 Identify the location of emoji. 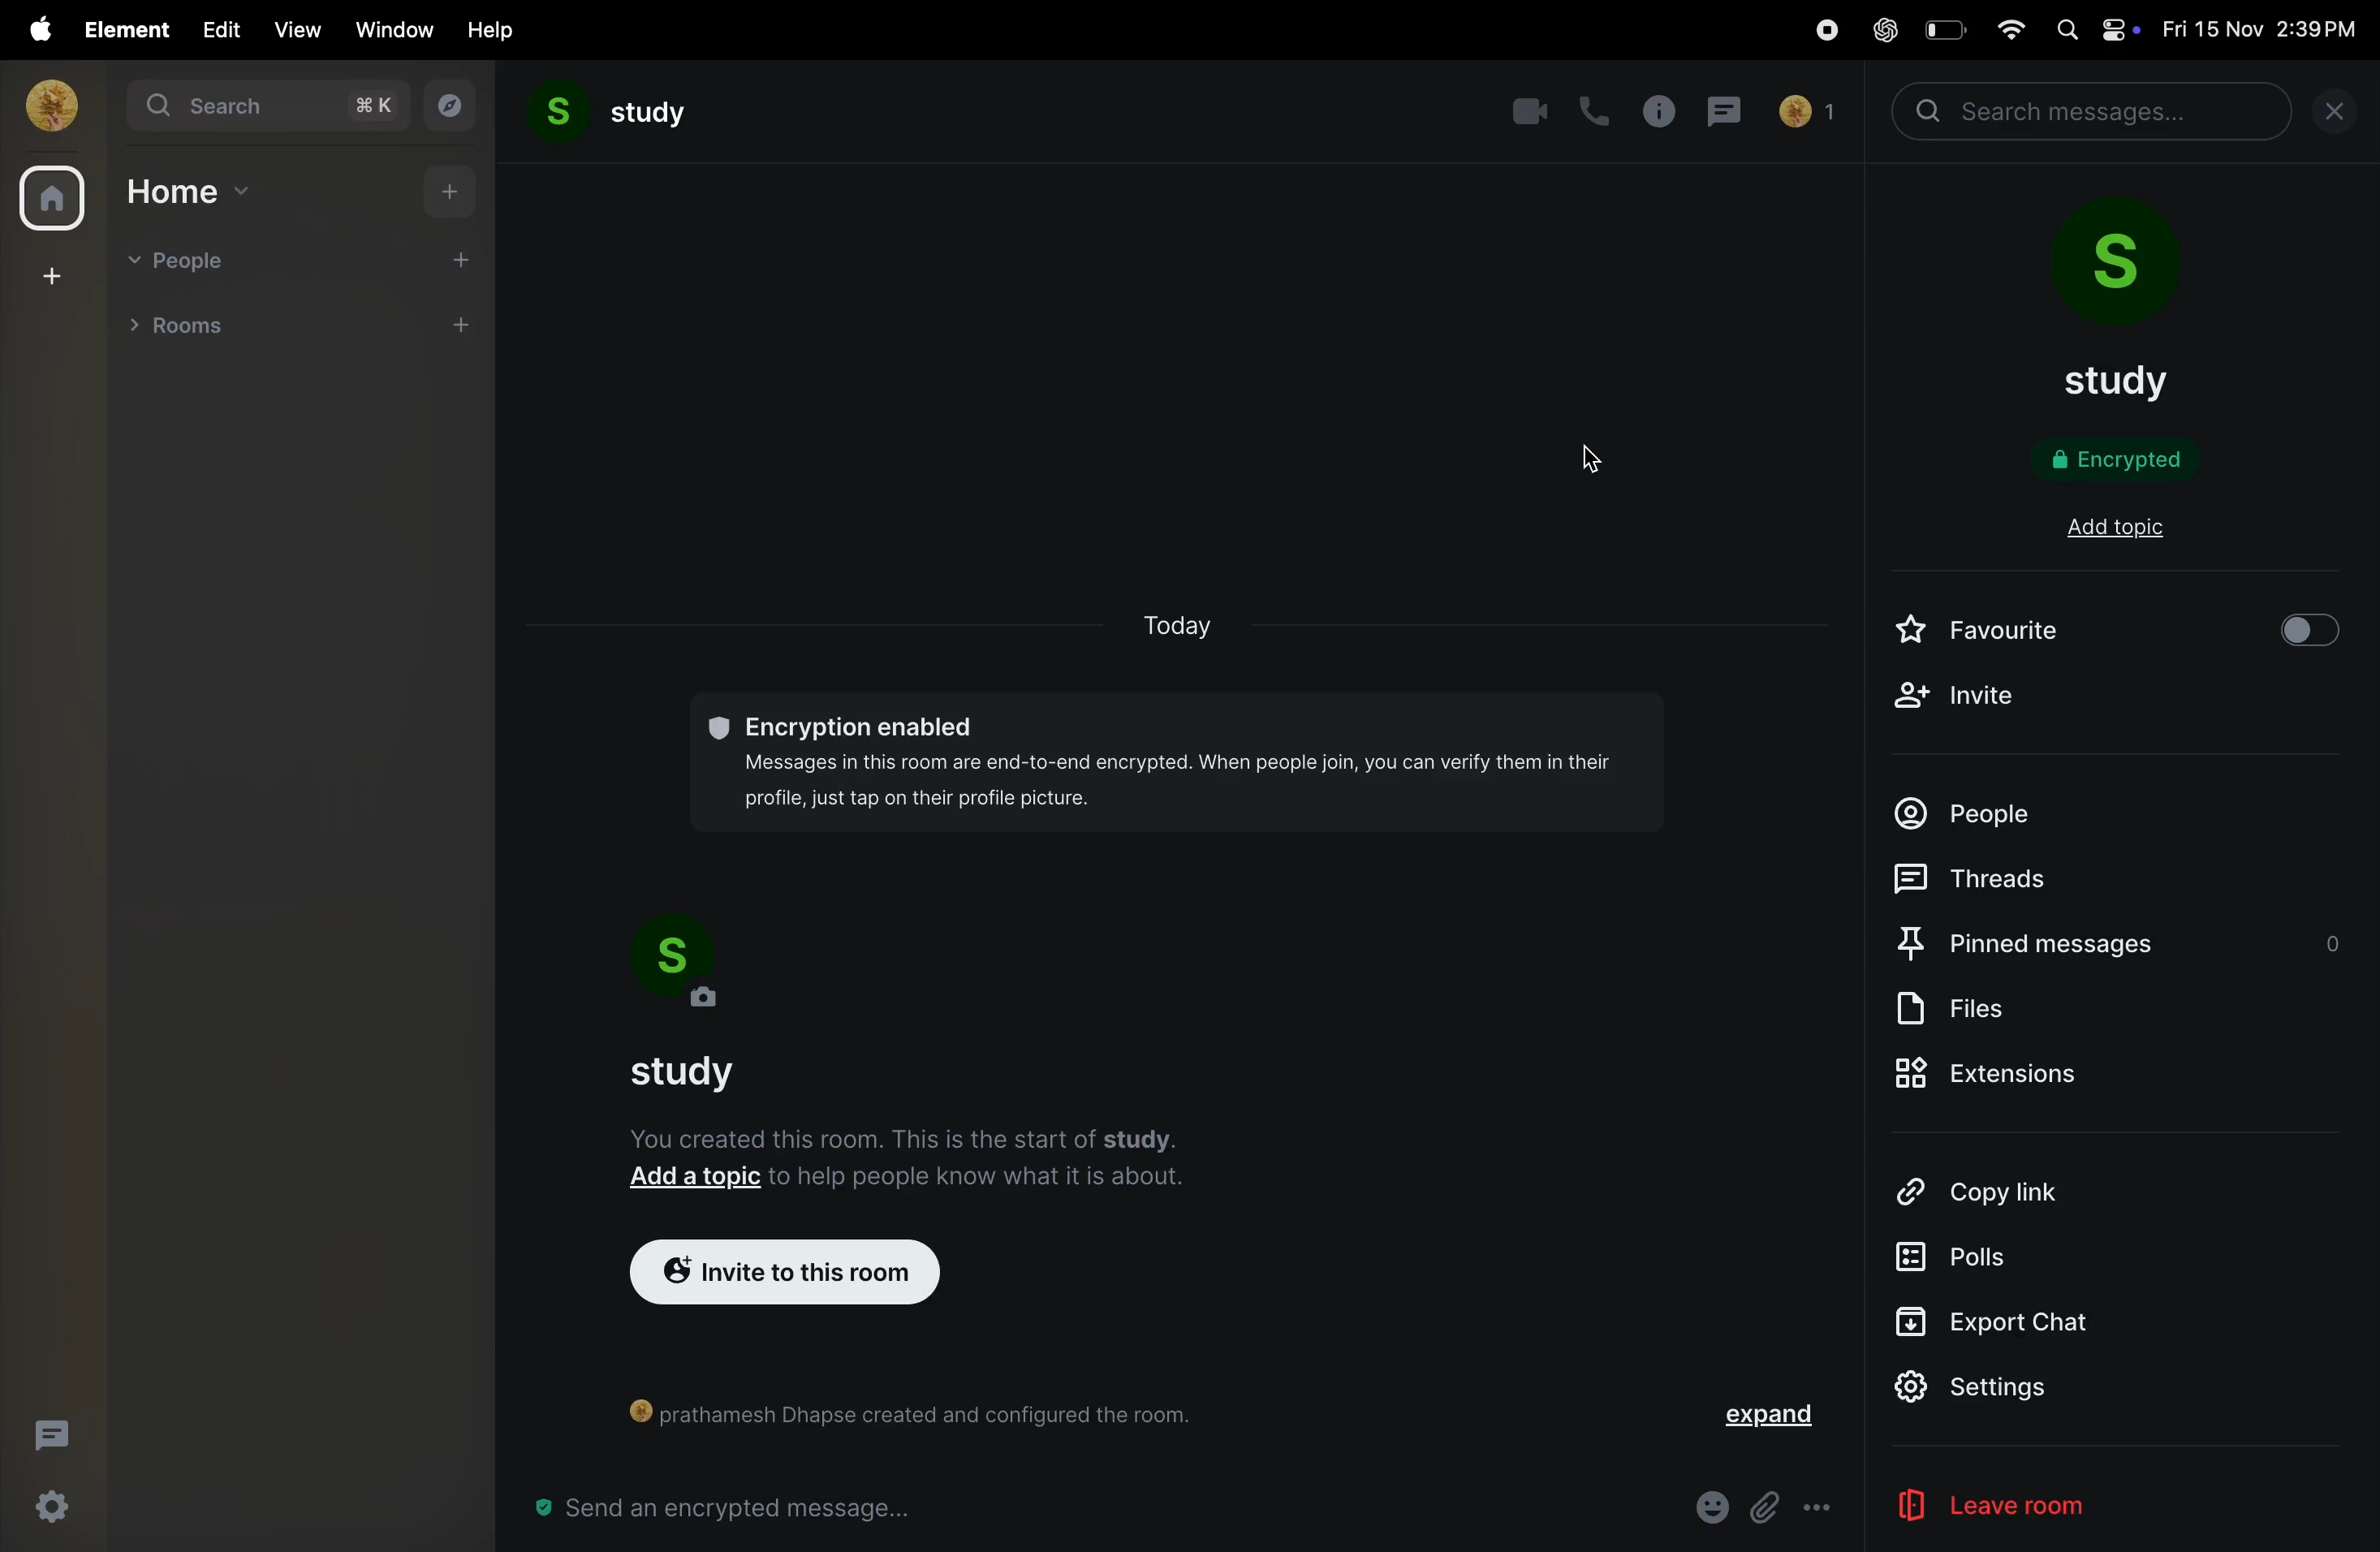
(1708, 1505).